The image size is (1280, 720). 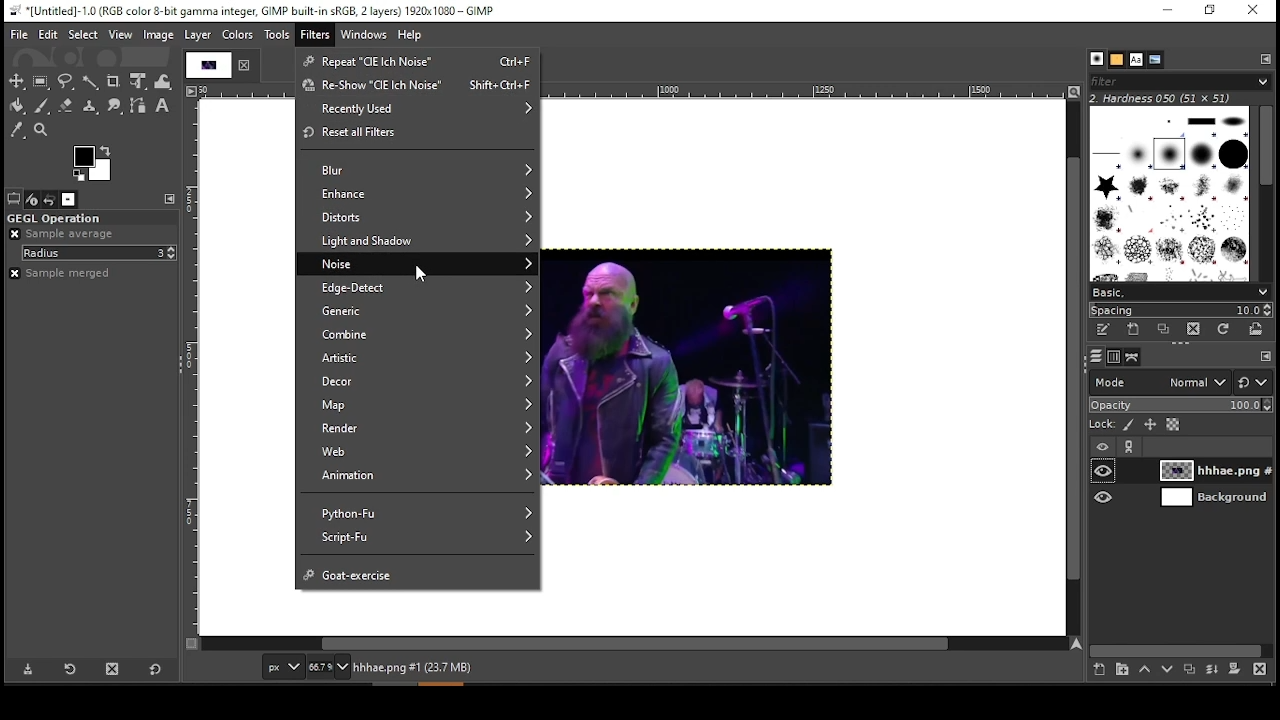 What do you see at coordinates (416, 88) in the screenshot?
I see `reshow` at bounding box center [416, 88].